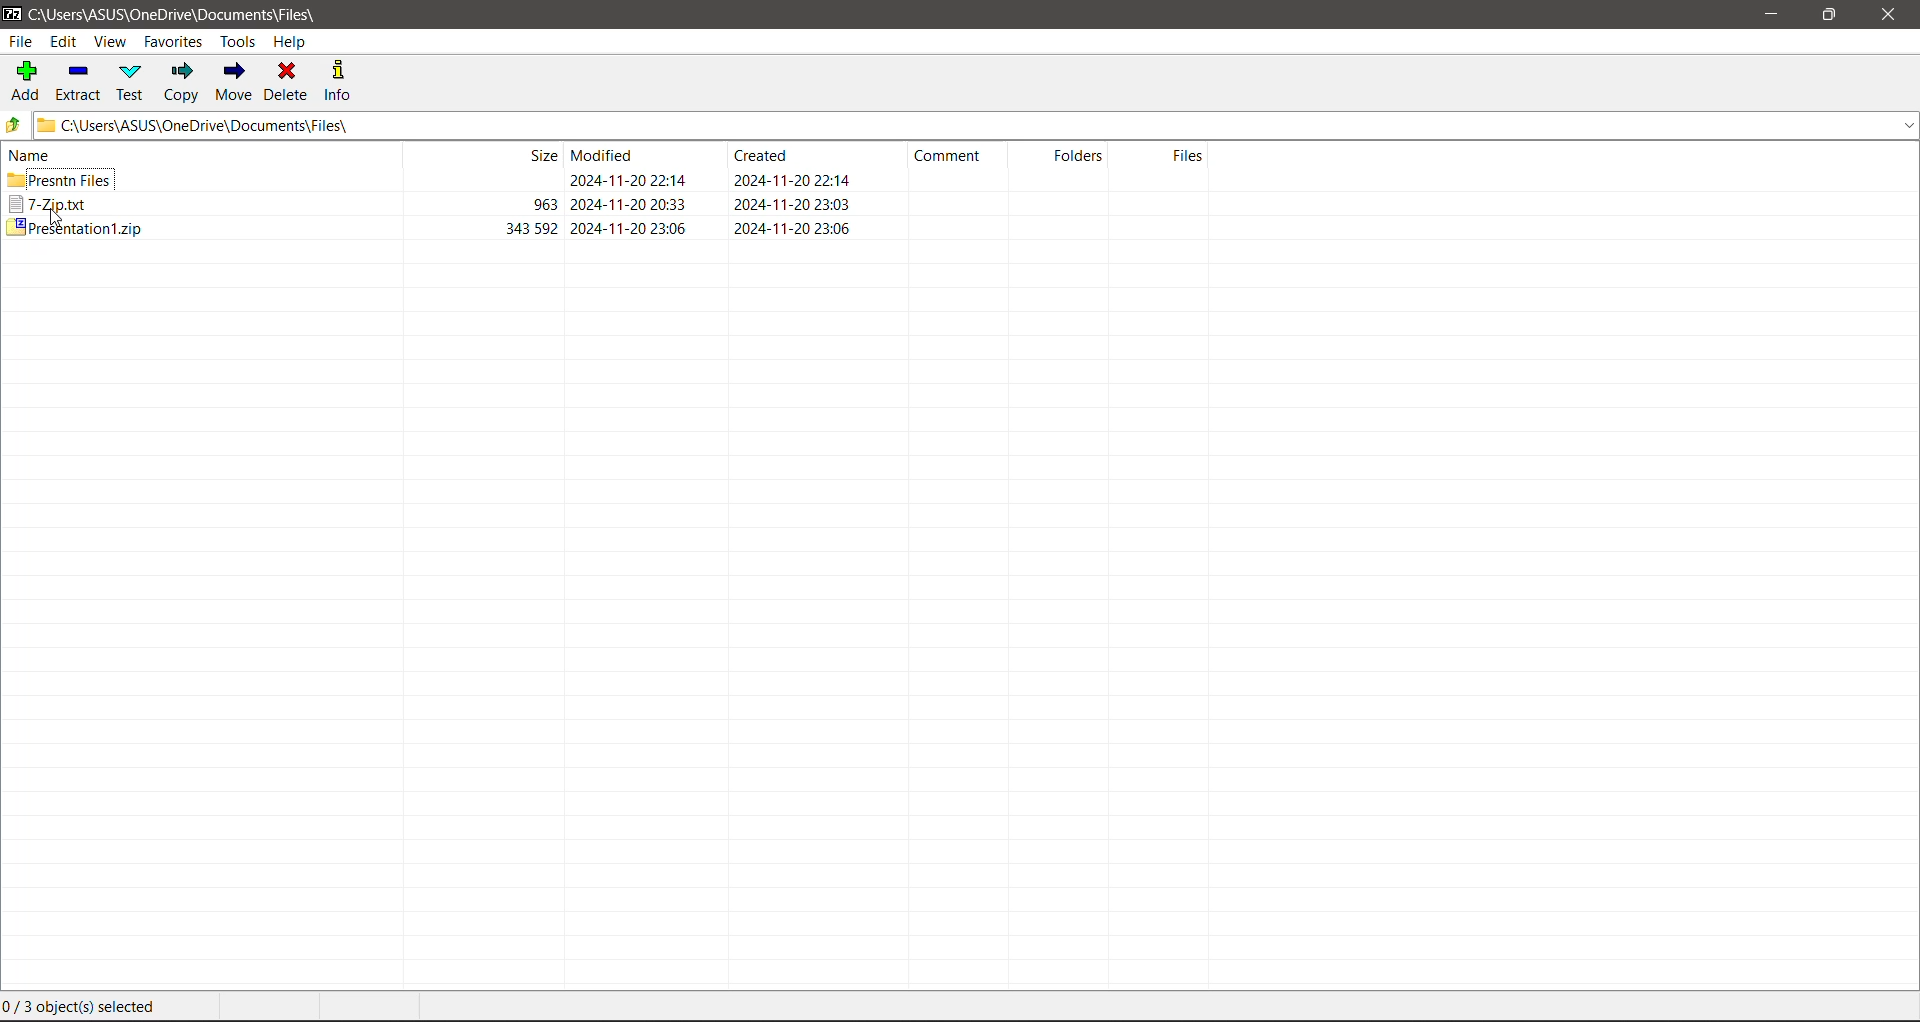  I want to click on Minimize, so click(1769, 14).